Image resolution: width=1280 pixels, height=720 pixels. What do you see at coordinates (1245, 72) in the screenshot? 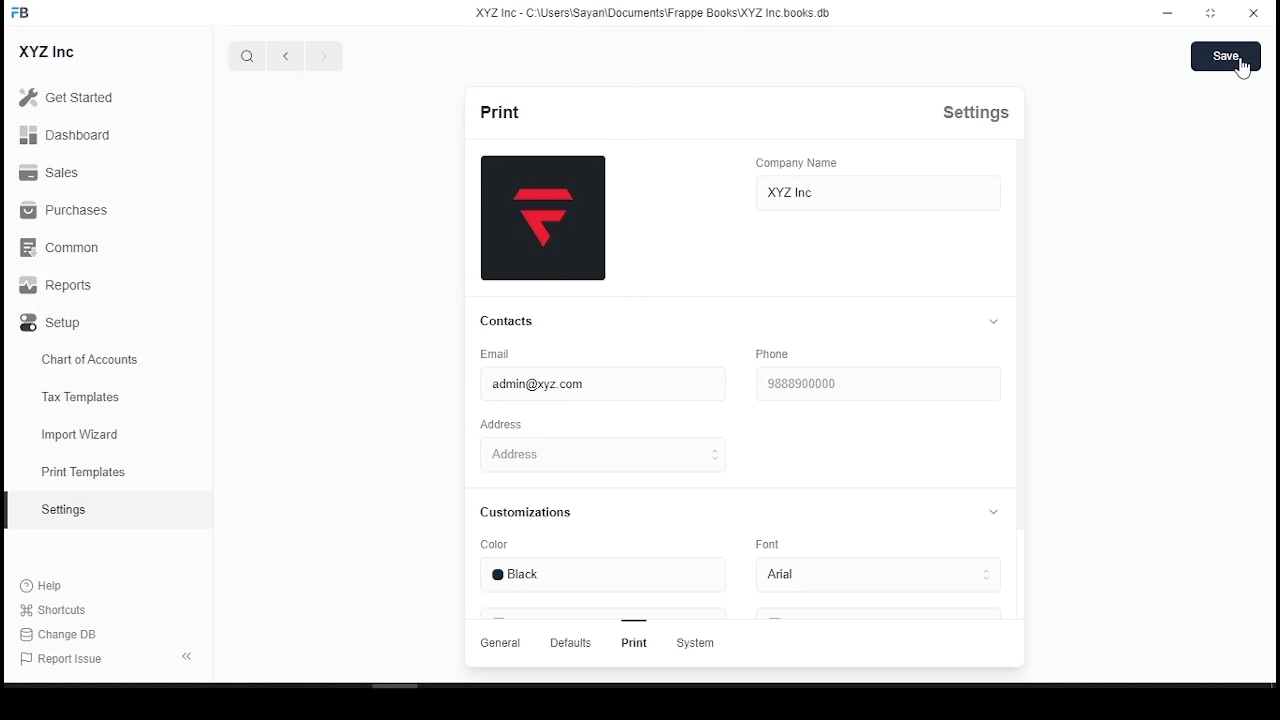
I see `mouse pointer` at bounding box center [1245, 72].